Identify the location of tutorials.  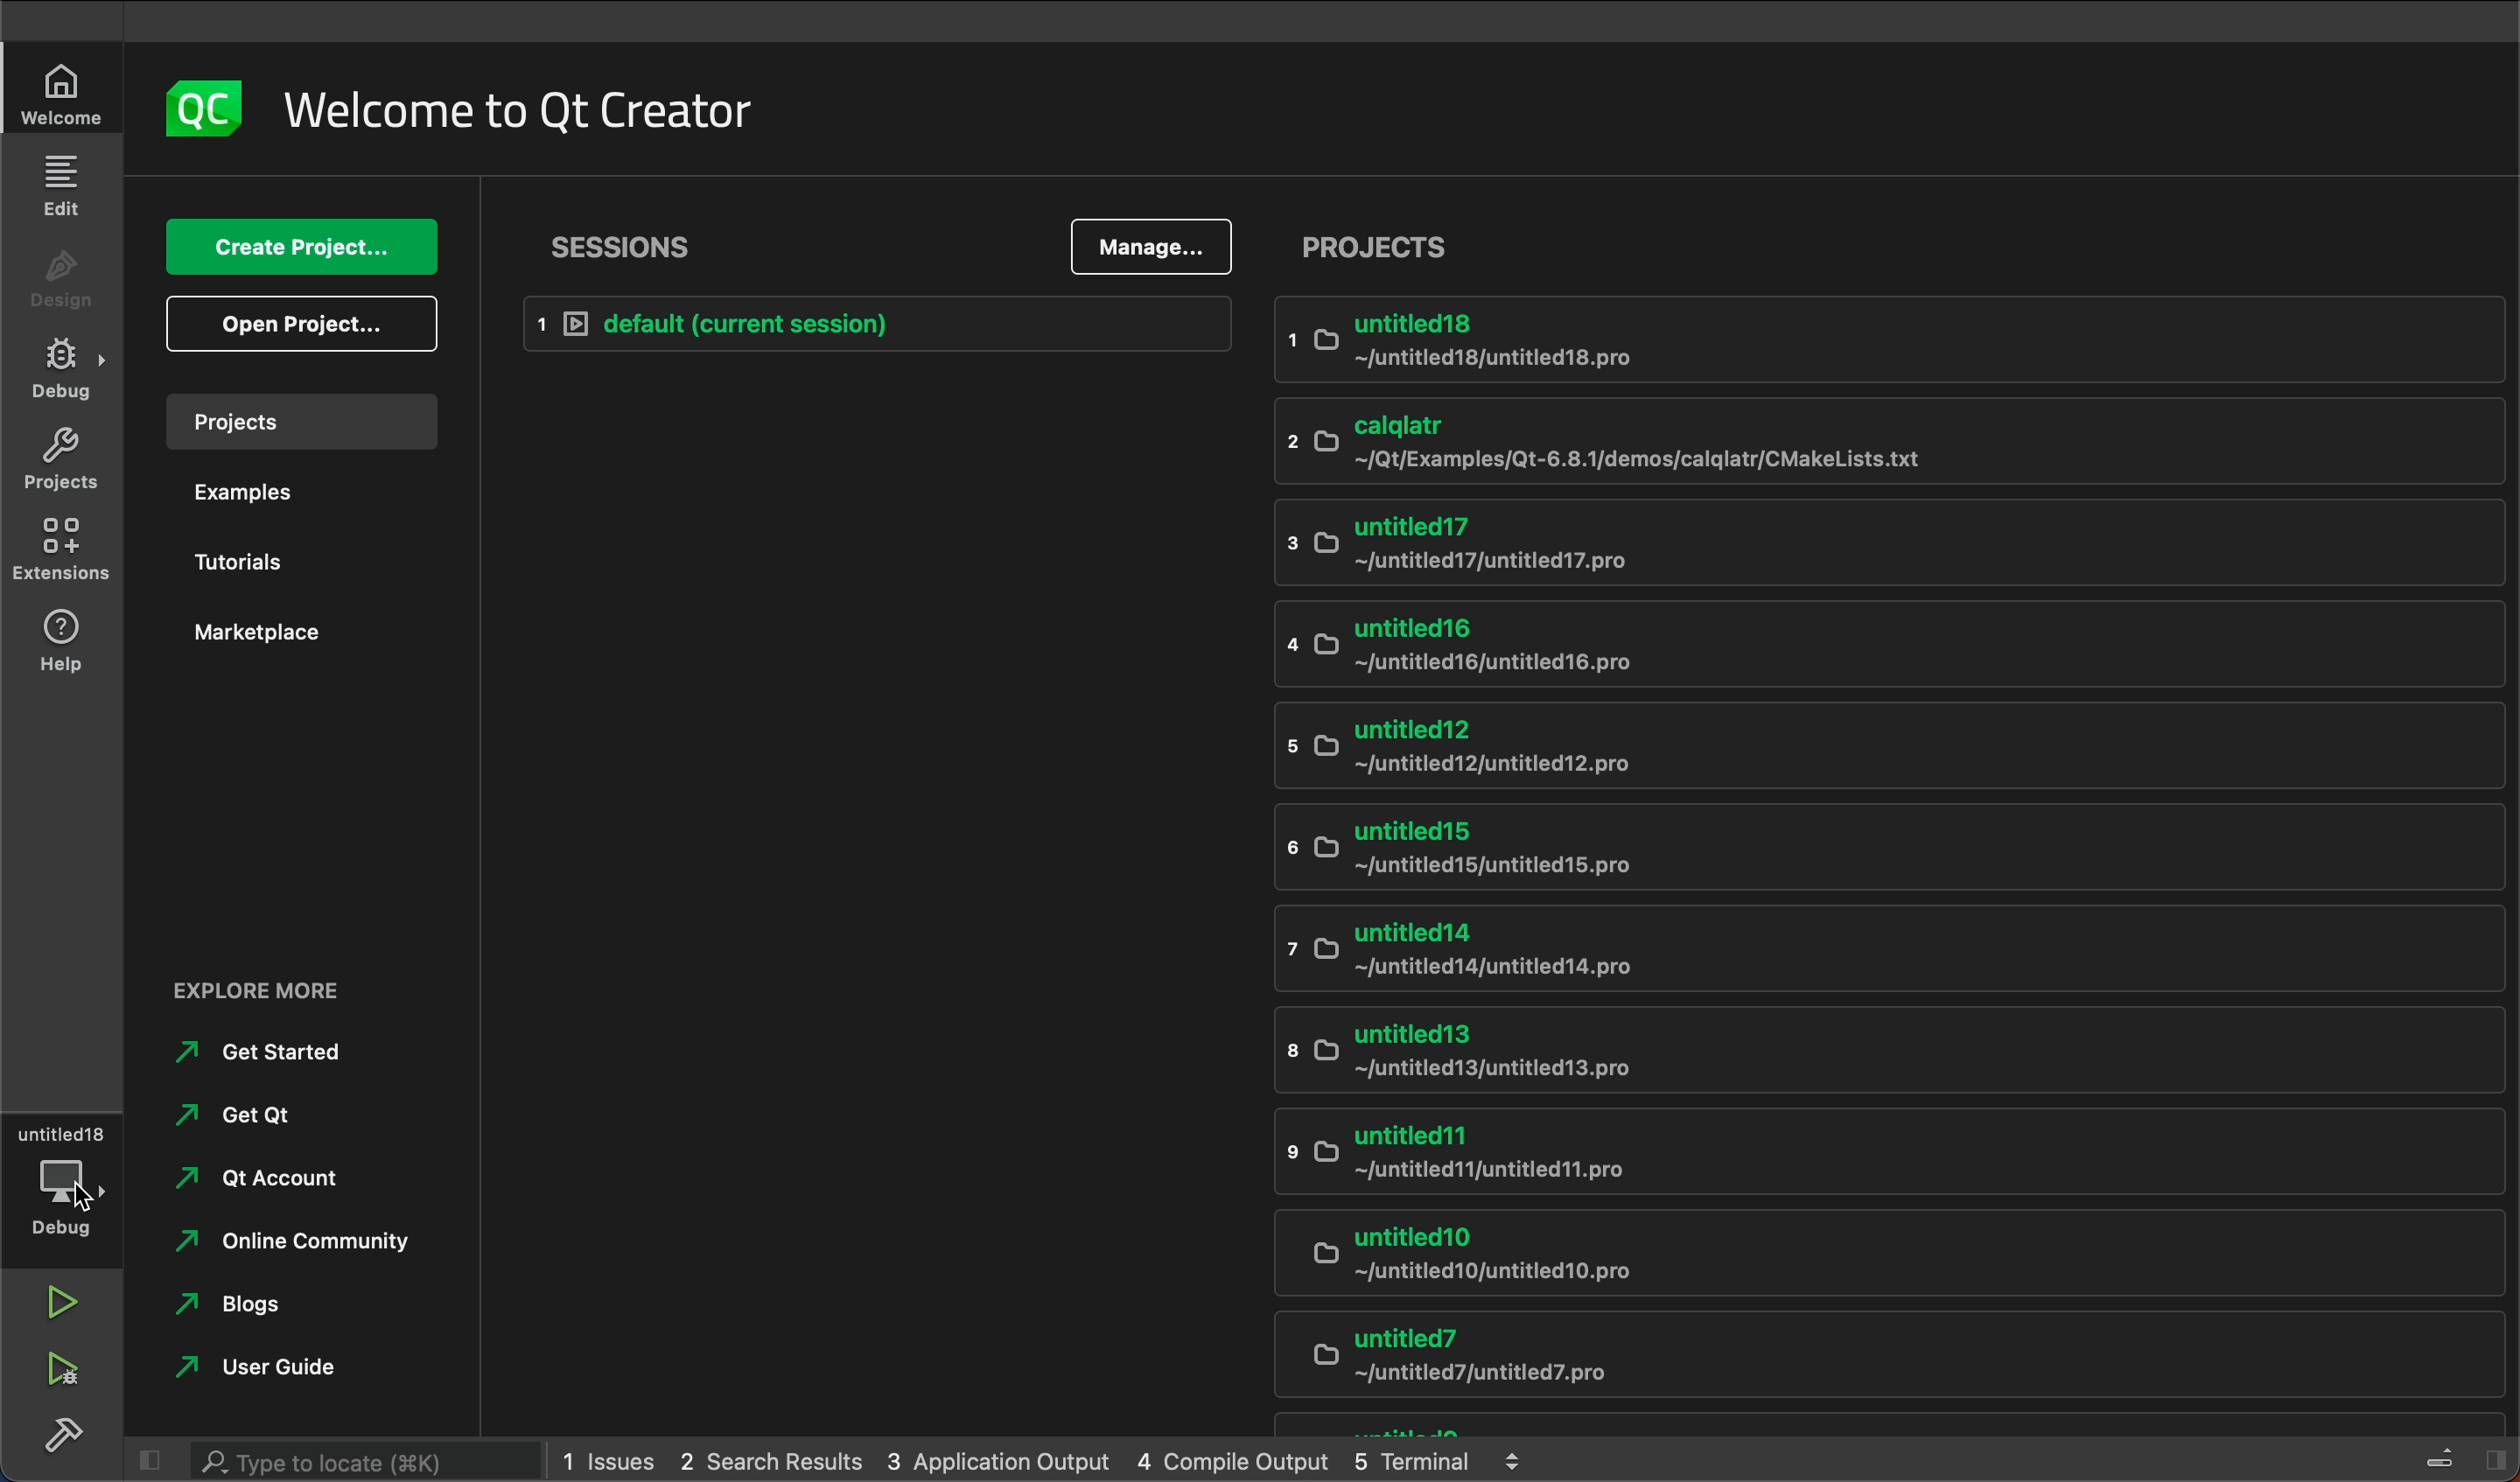
(297, 565).